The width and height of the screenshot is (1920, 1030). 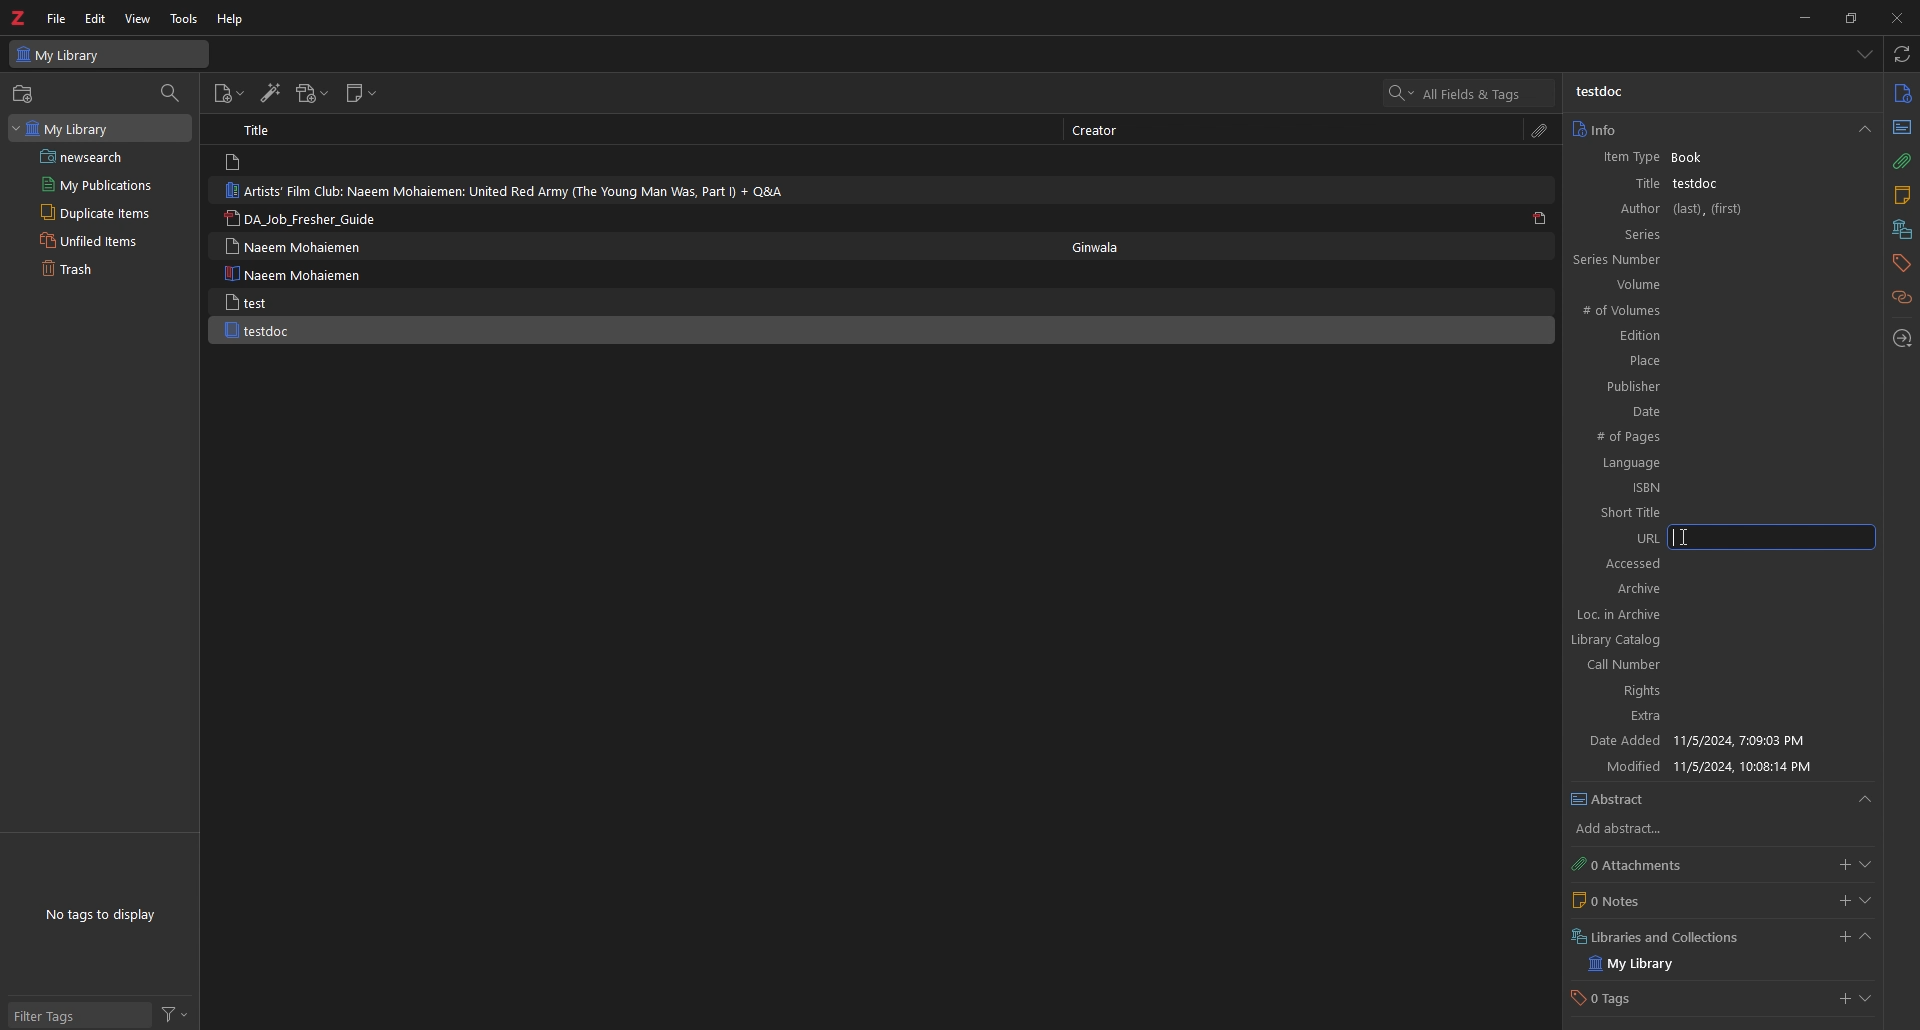 I want to click on Naeem Mohaiemen, so click(x=292, y=274).